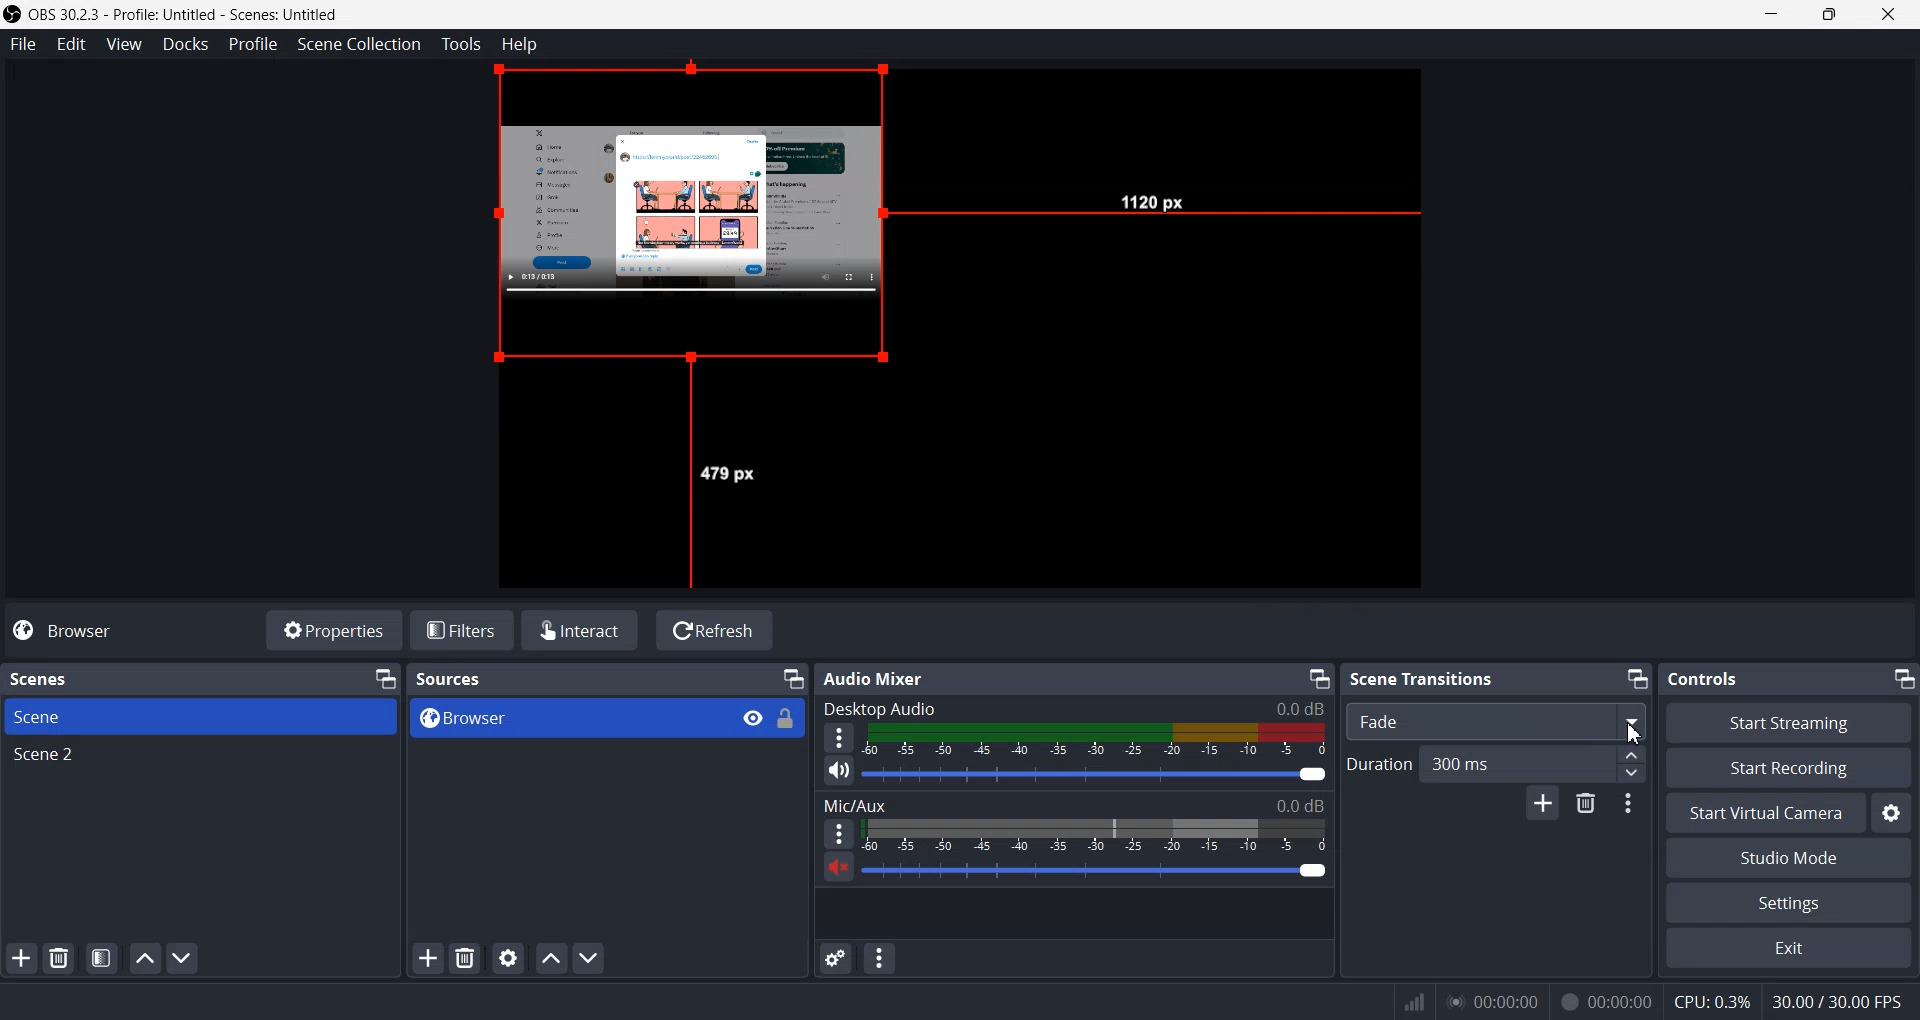 The image size is (1920, 1020). I want to click on Settings, so click(1894, 812).